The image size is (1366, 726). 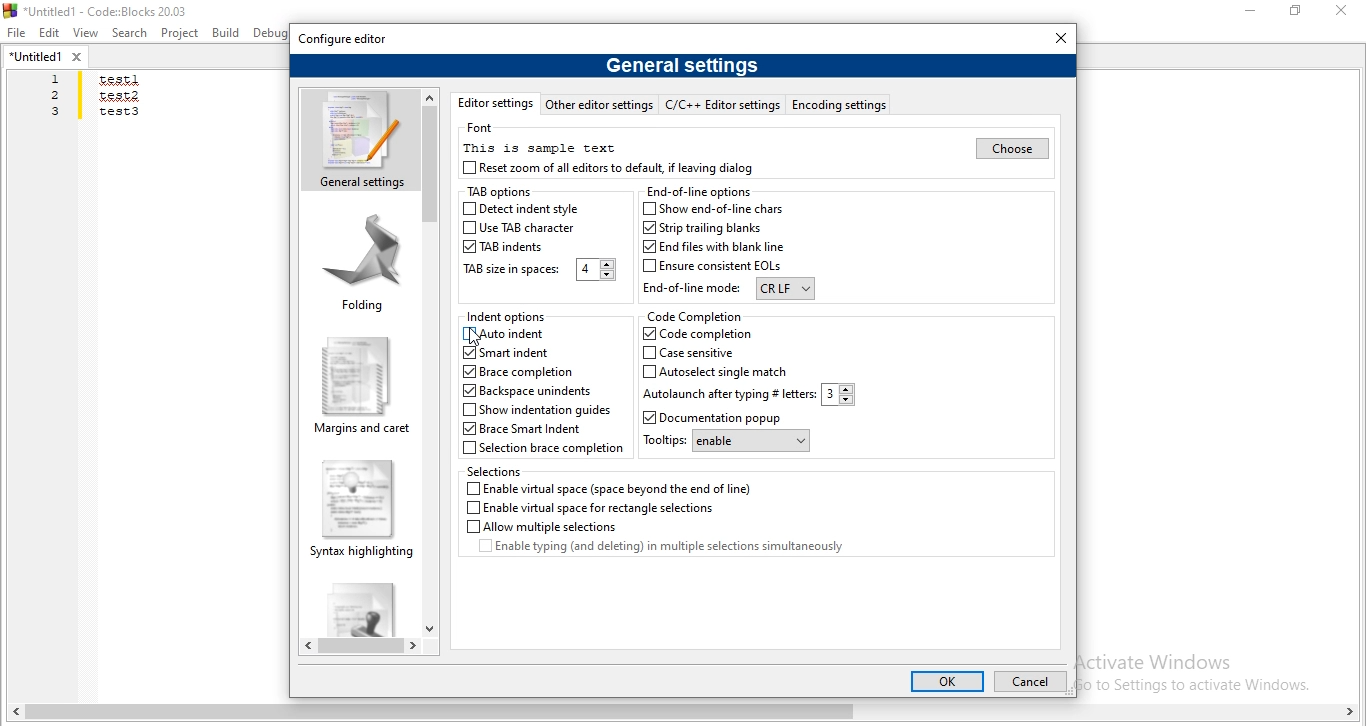 What do you see at coordinates (506, 247) in the screenshot?
I see `TAB indents` at bounding box center [506, 247].